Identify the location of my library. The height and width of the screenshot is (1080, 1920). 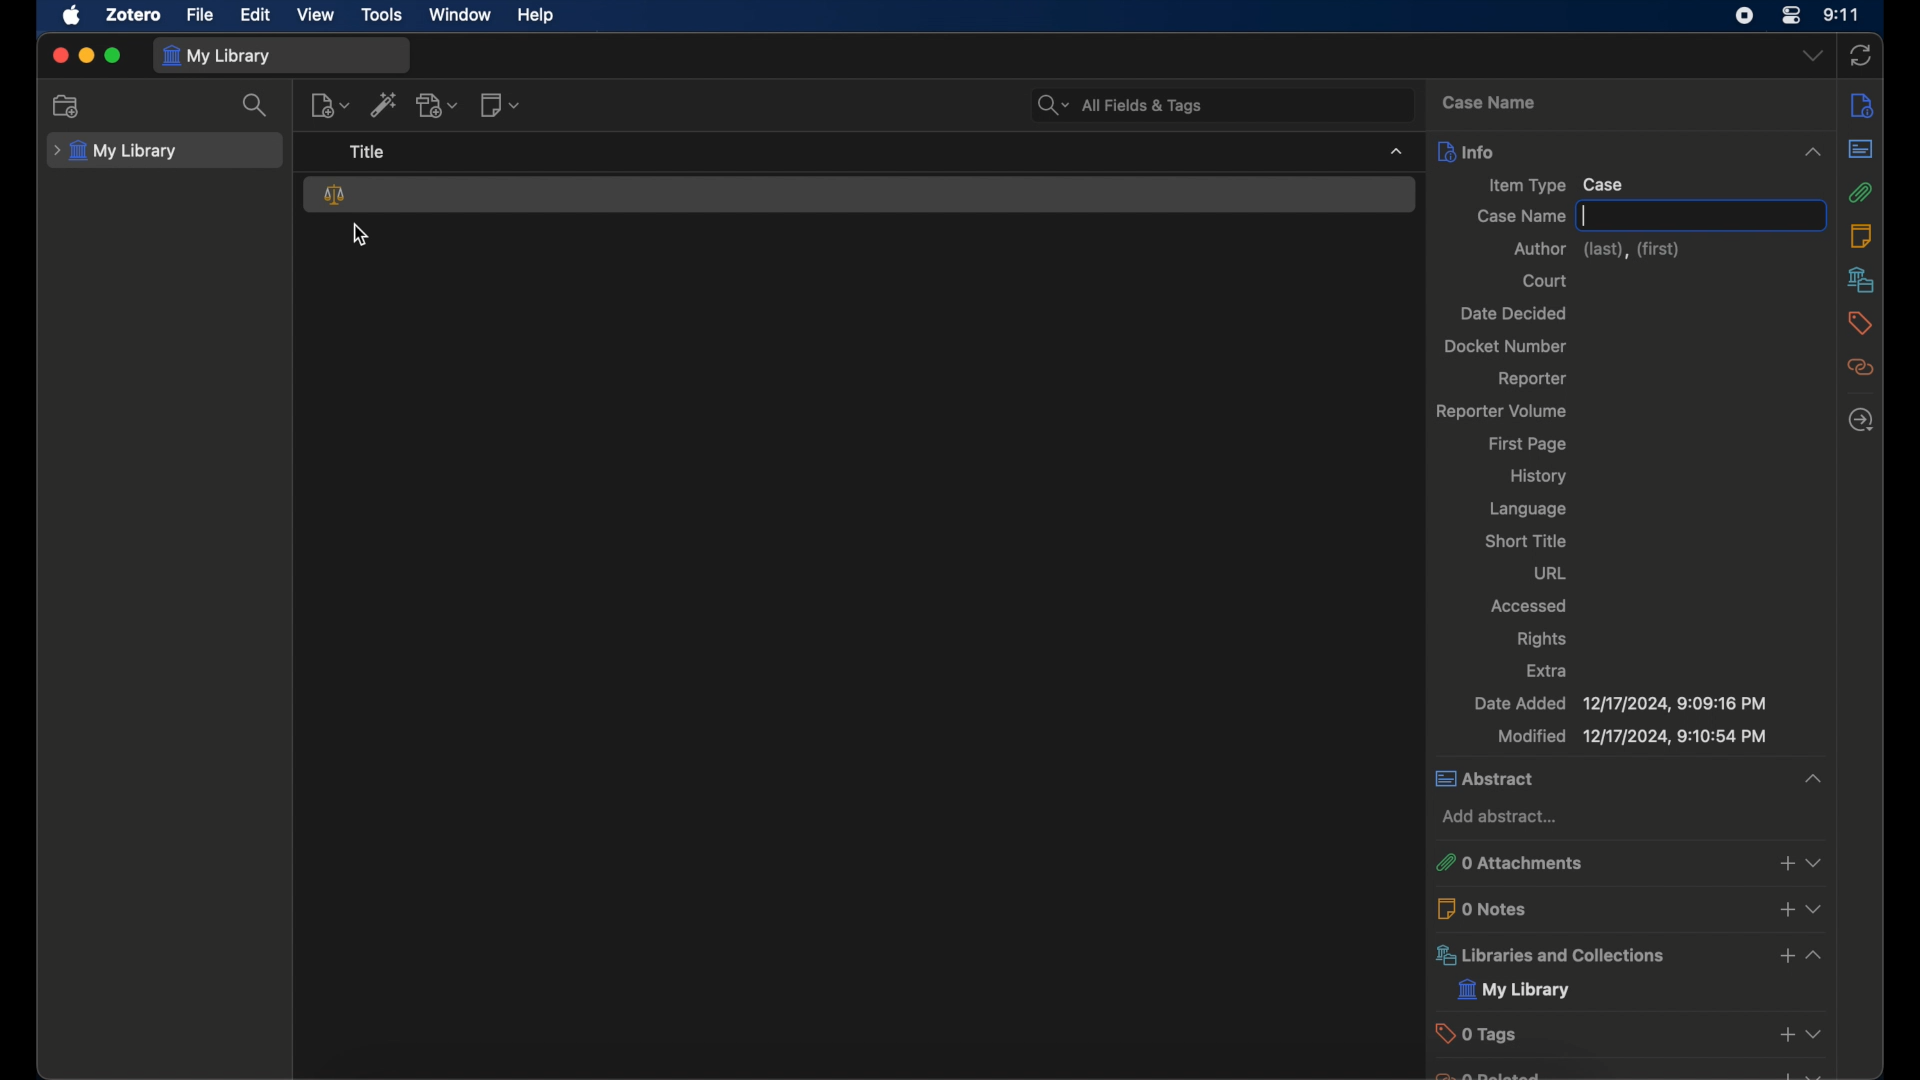
(216, 56).